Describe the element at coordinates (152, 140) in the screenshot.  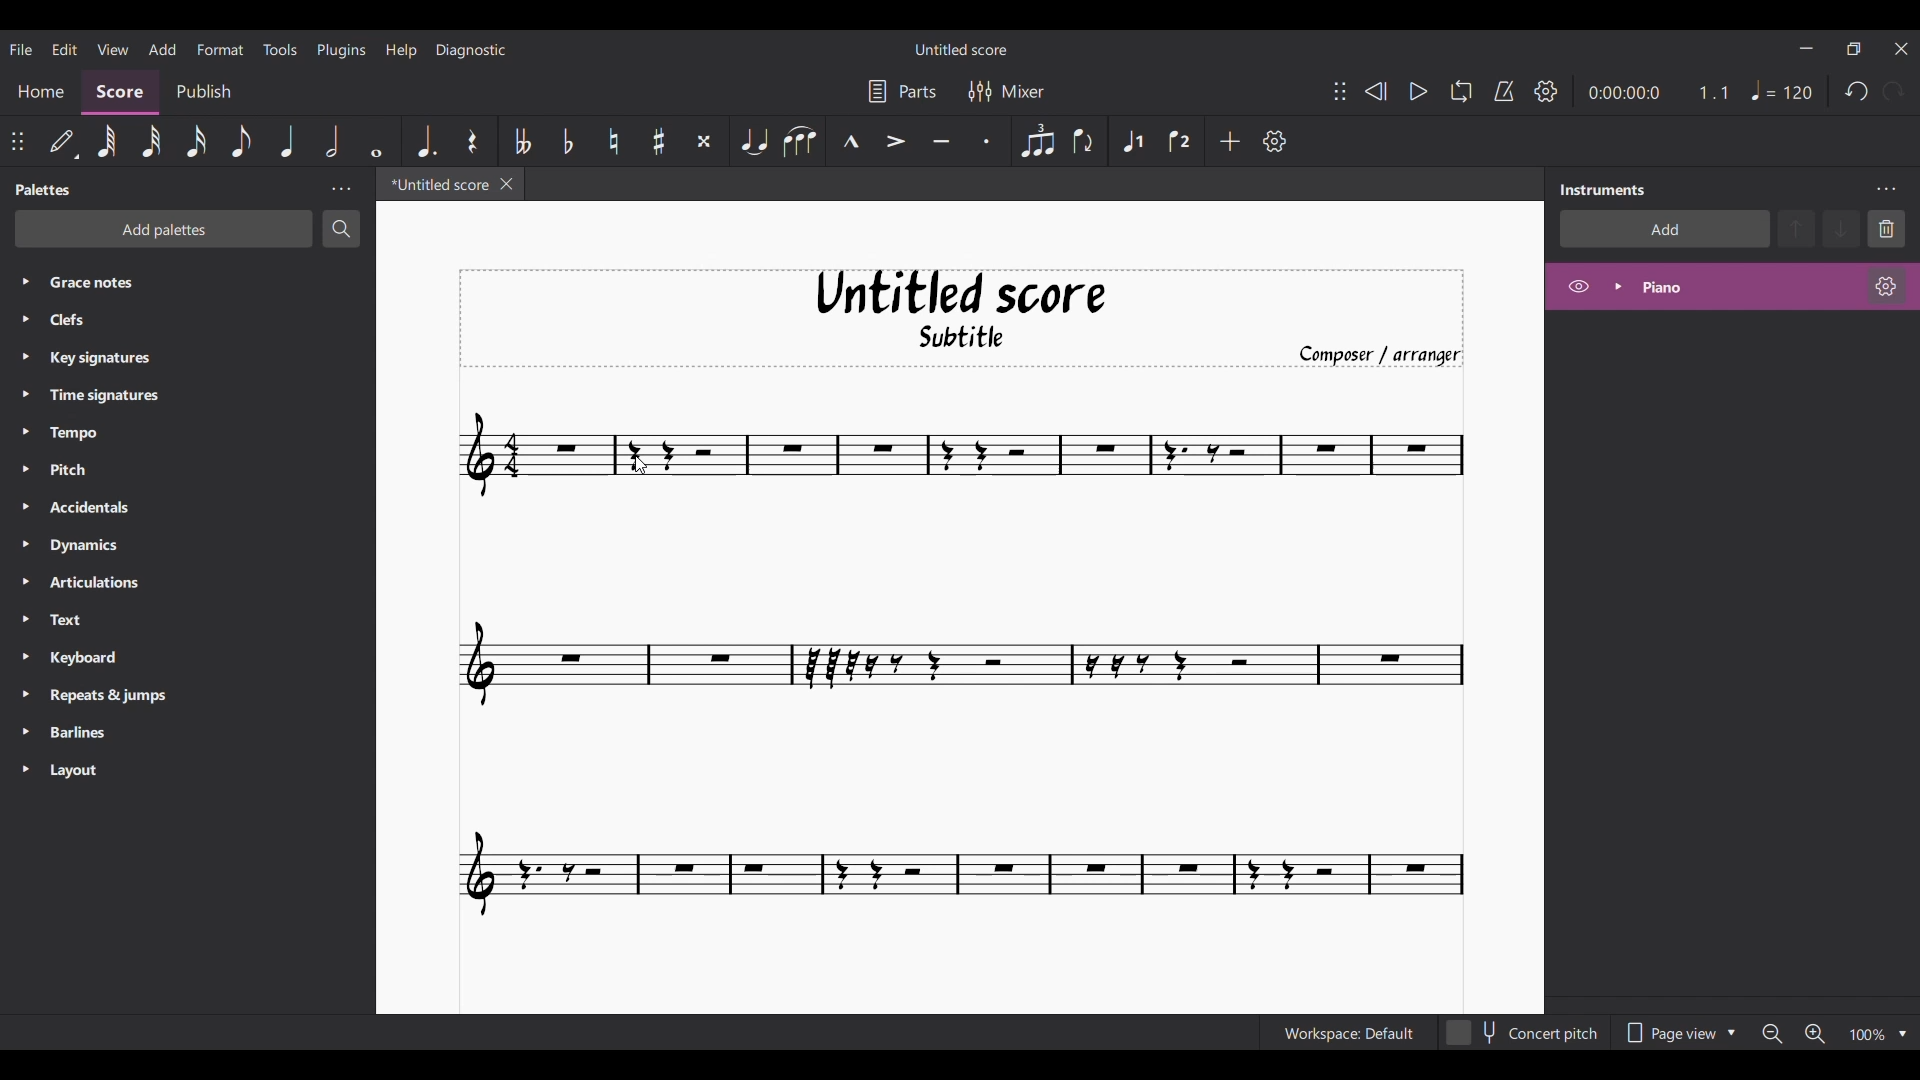
I see `32nd note` at that location.